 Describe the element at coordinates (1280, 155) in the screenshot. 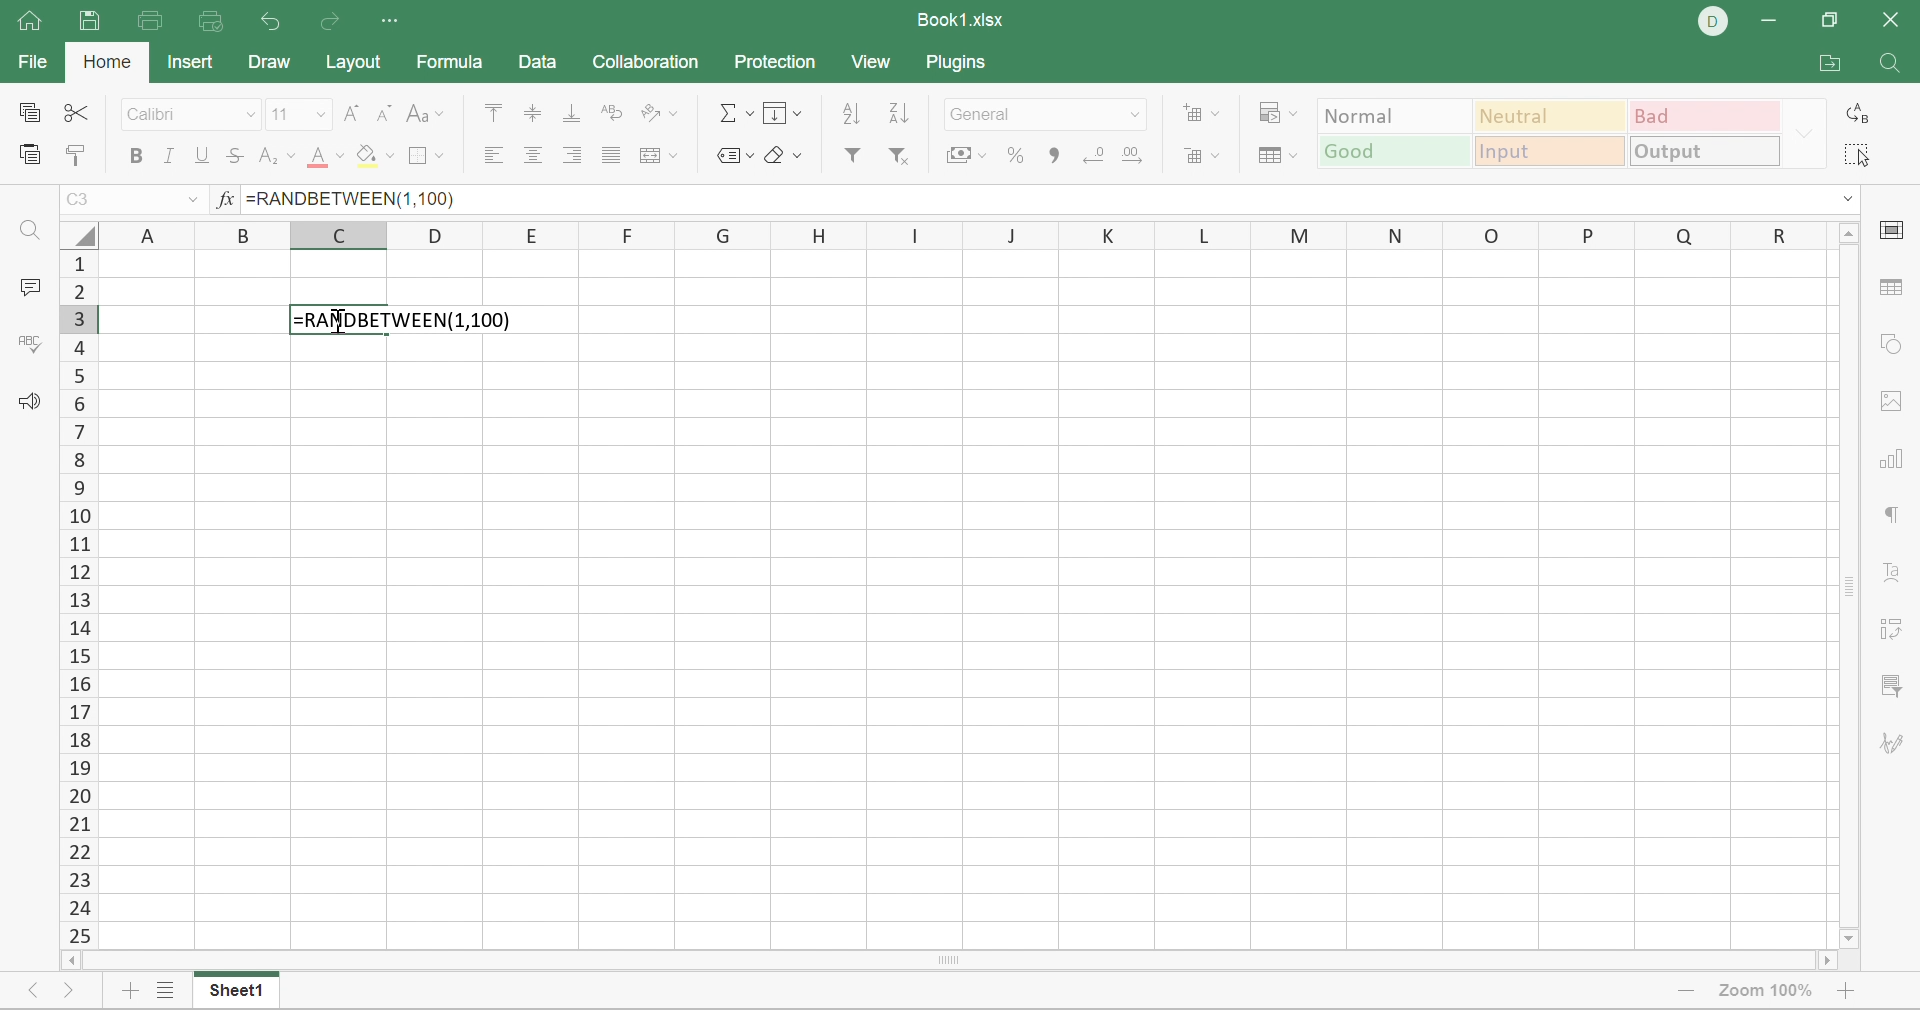

I see `Format table as template` at that location.